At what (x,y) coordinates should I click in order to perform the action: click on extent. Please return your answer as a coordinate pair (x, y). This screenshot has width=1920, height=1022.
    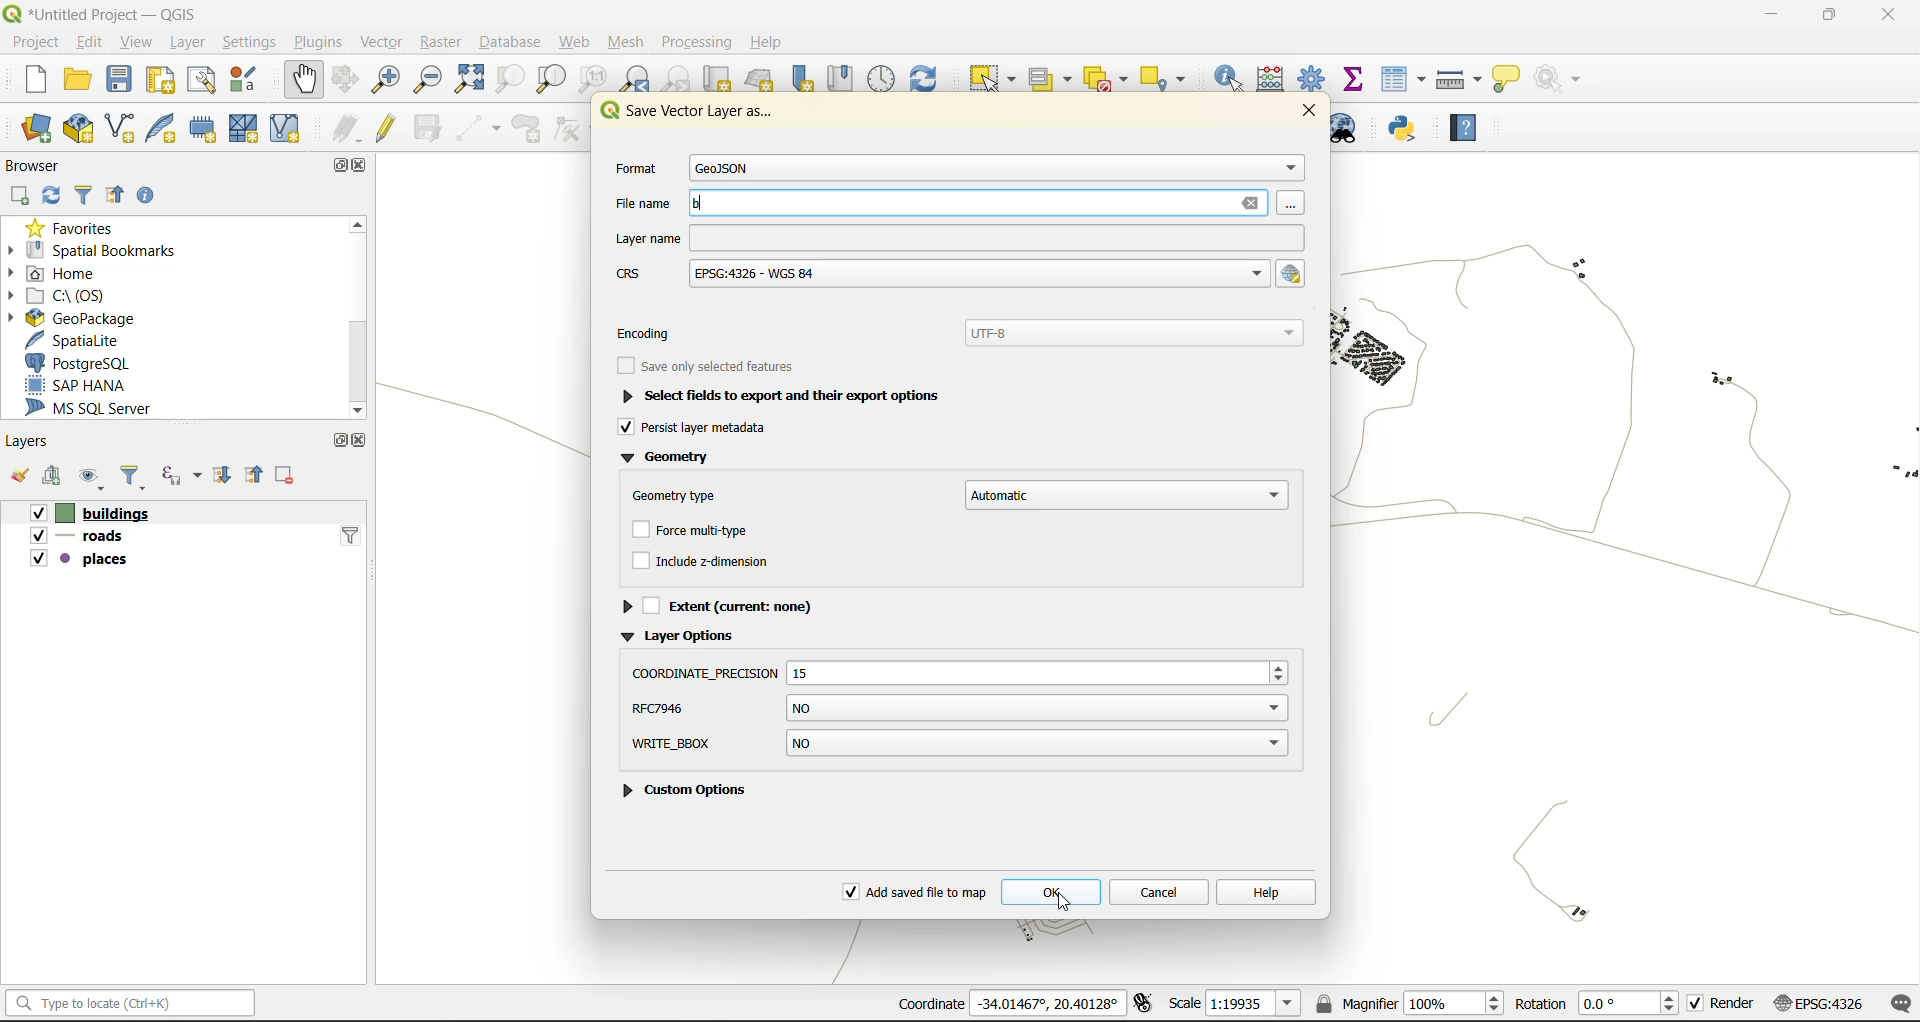
    Looking at the image, I should click on (730, 604).